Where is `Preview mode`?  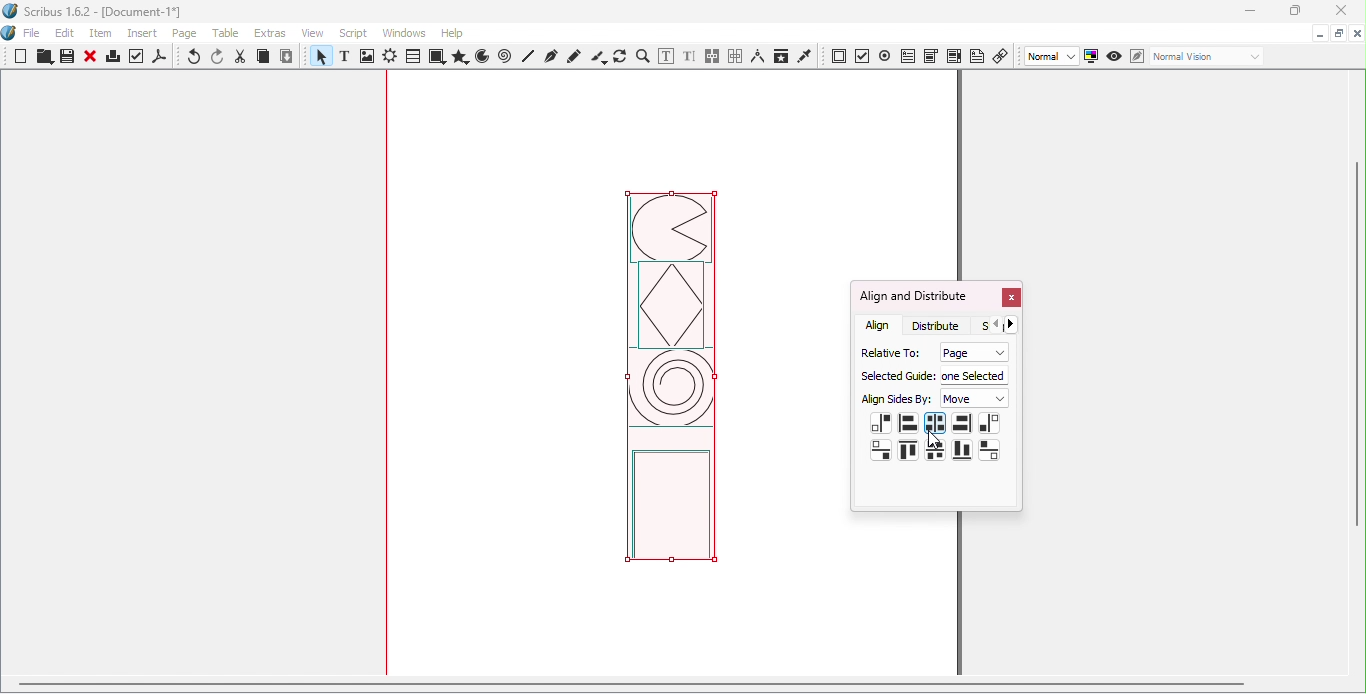
Preview mode is located at coordinates (1115, 57).